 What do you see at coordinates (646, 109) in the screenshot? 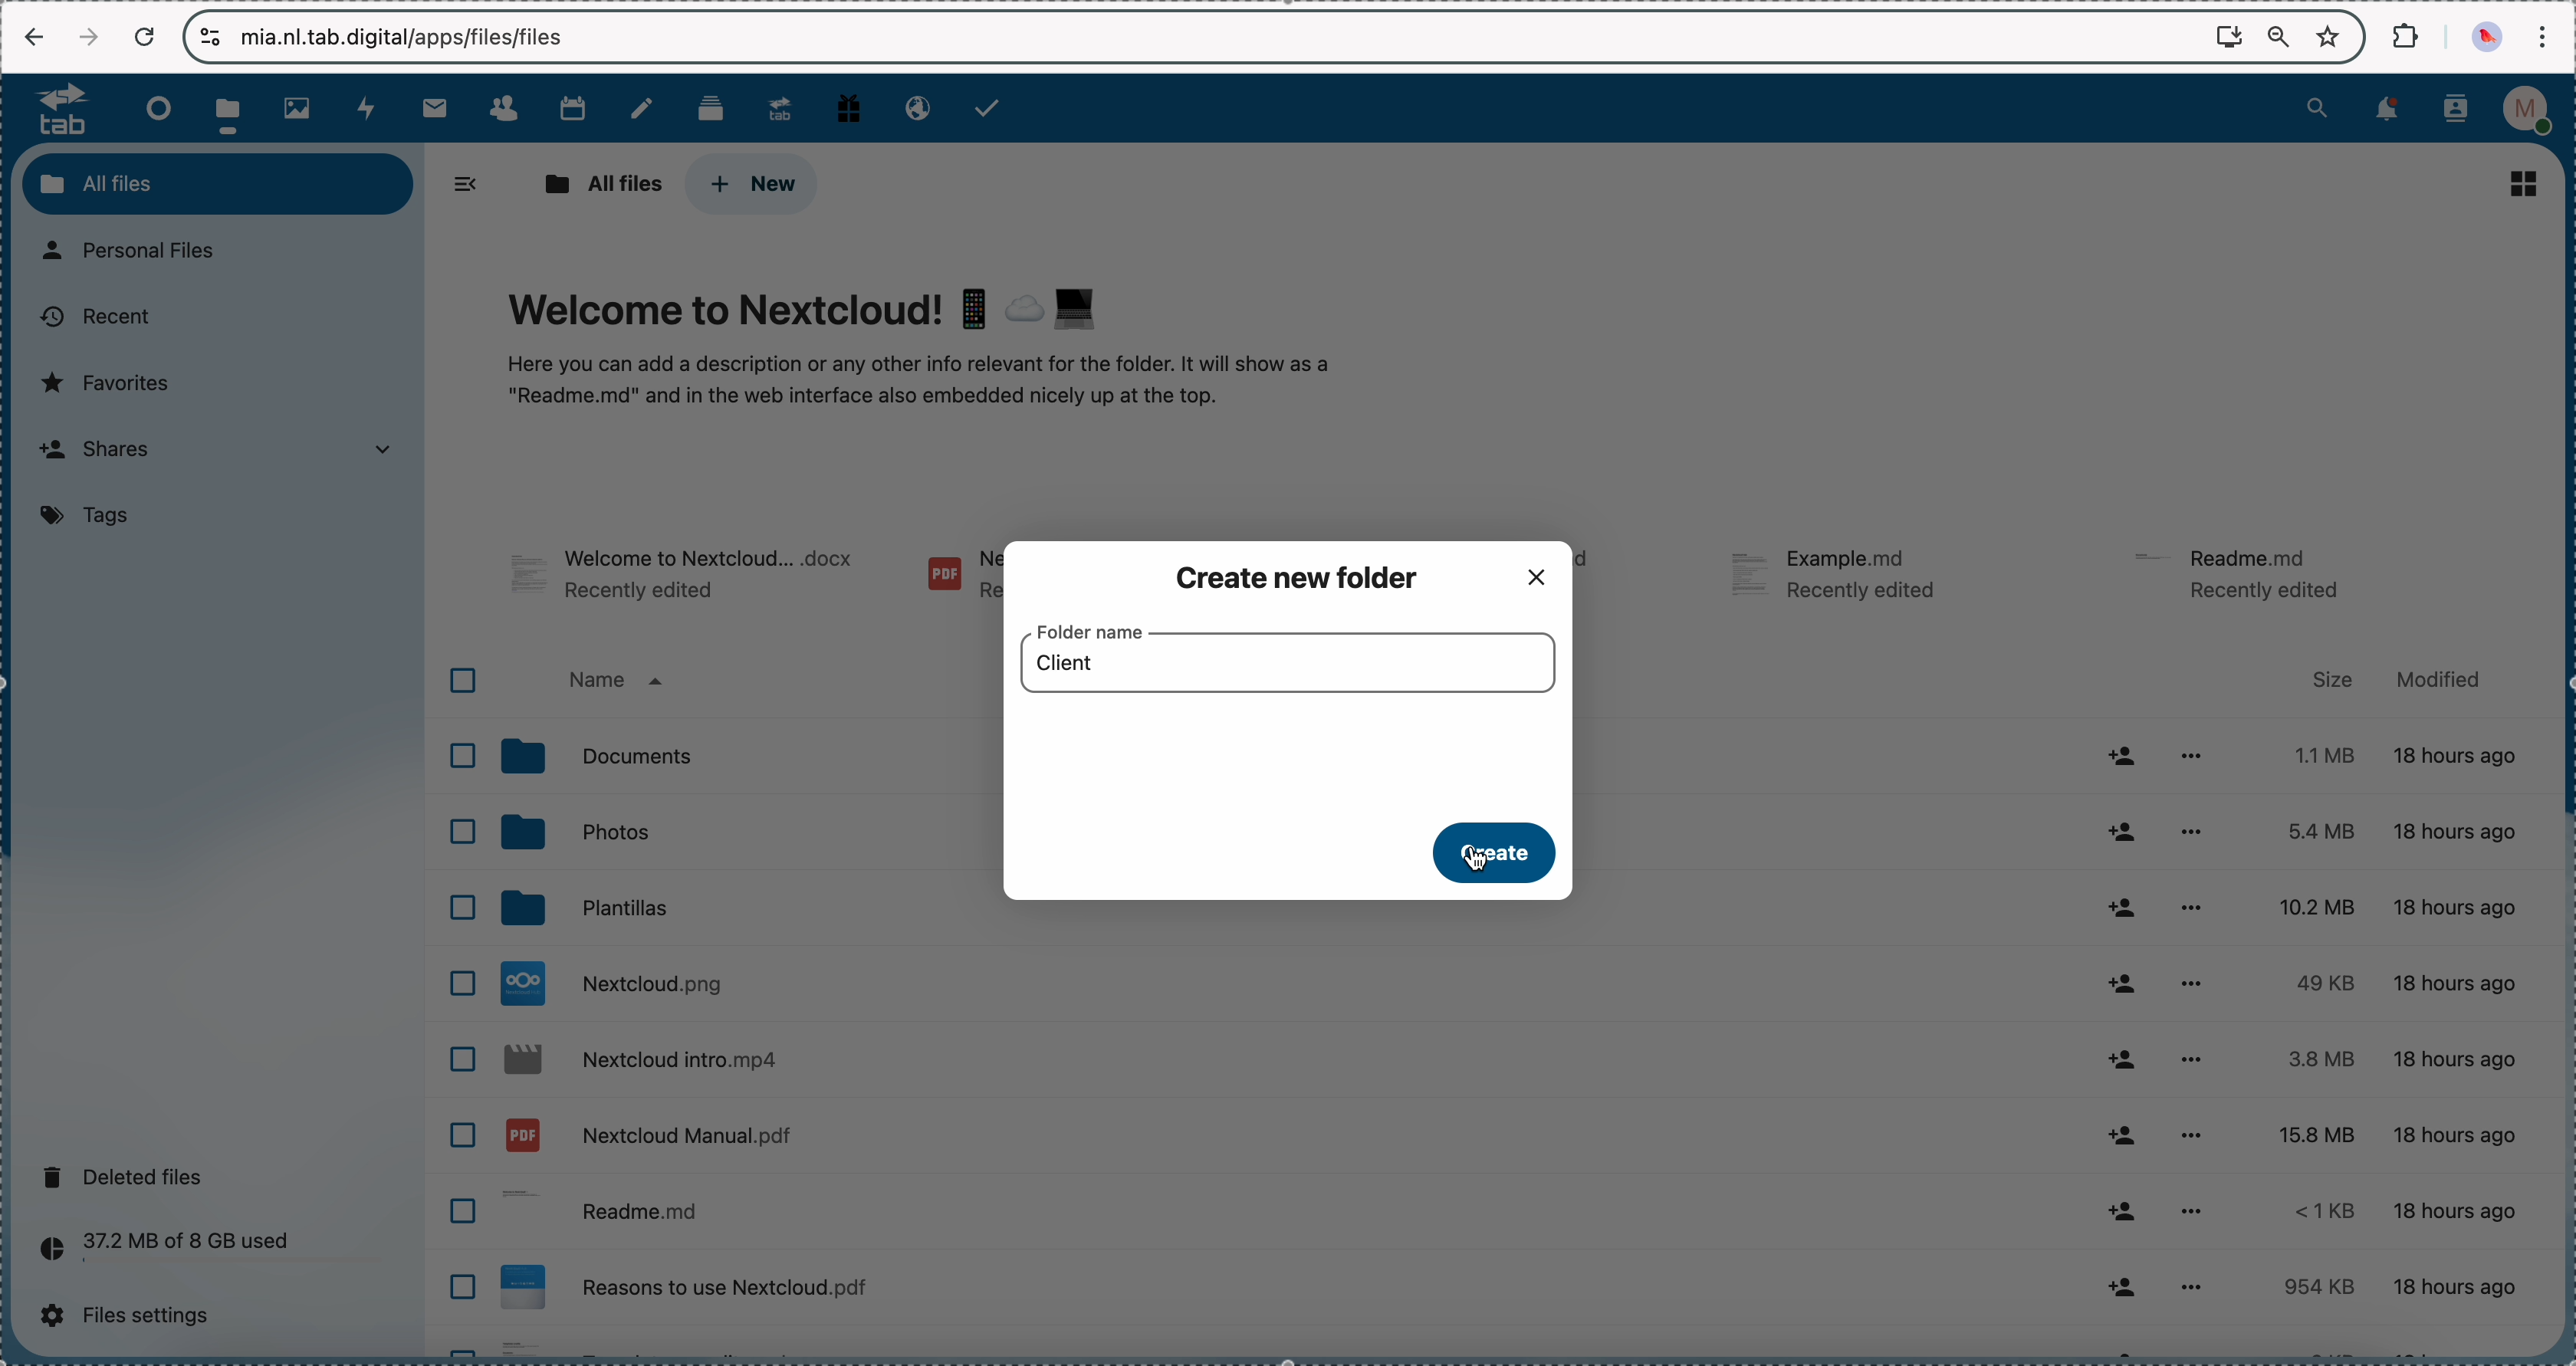
I see `notes` at bounding box center [646, 109].